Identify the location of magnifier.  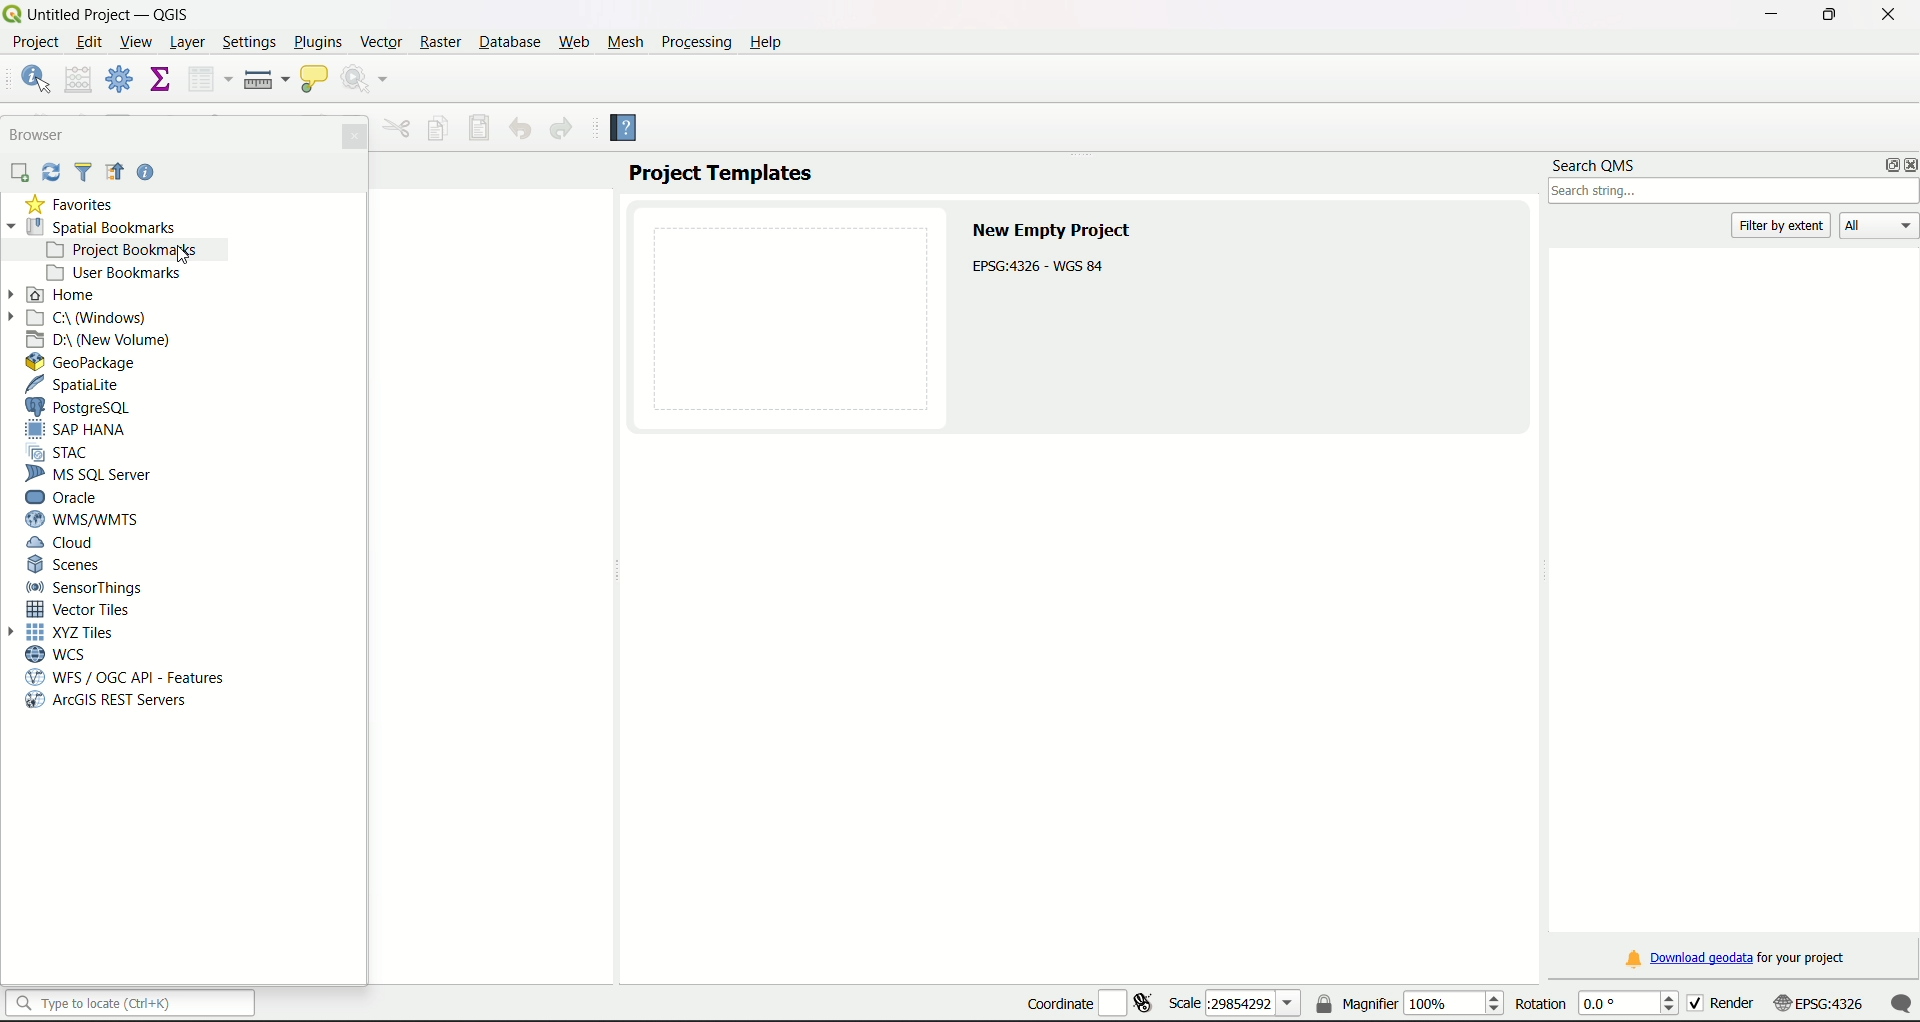
(1409, 1002).